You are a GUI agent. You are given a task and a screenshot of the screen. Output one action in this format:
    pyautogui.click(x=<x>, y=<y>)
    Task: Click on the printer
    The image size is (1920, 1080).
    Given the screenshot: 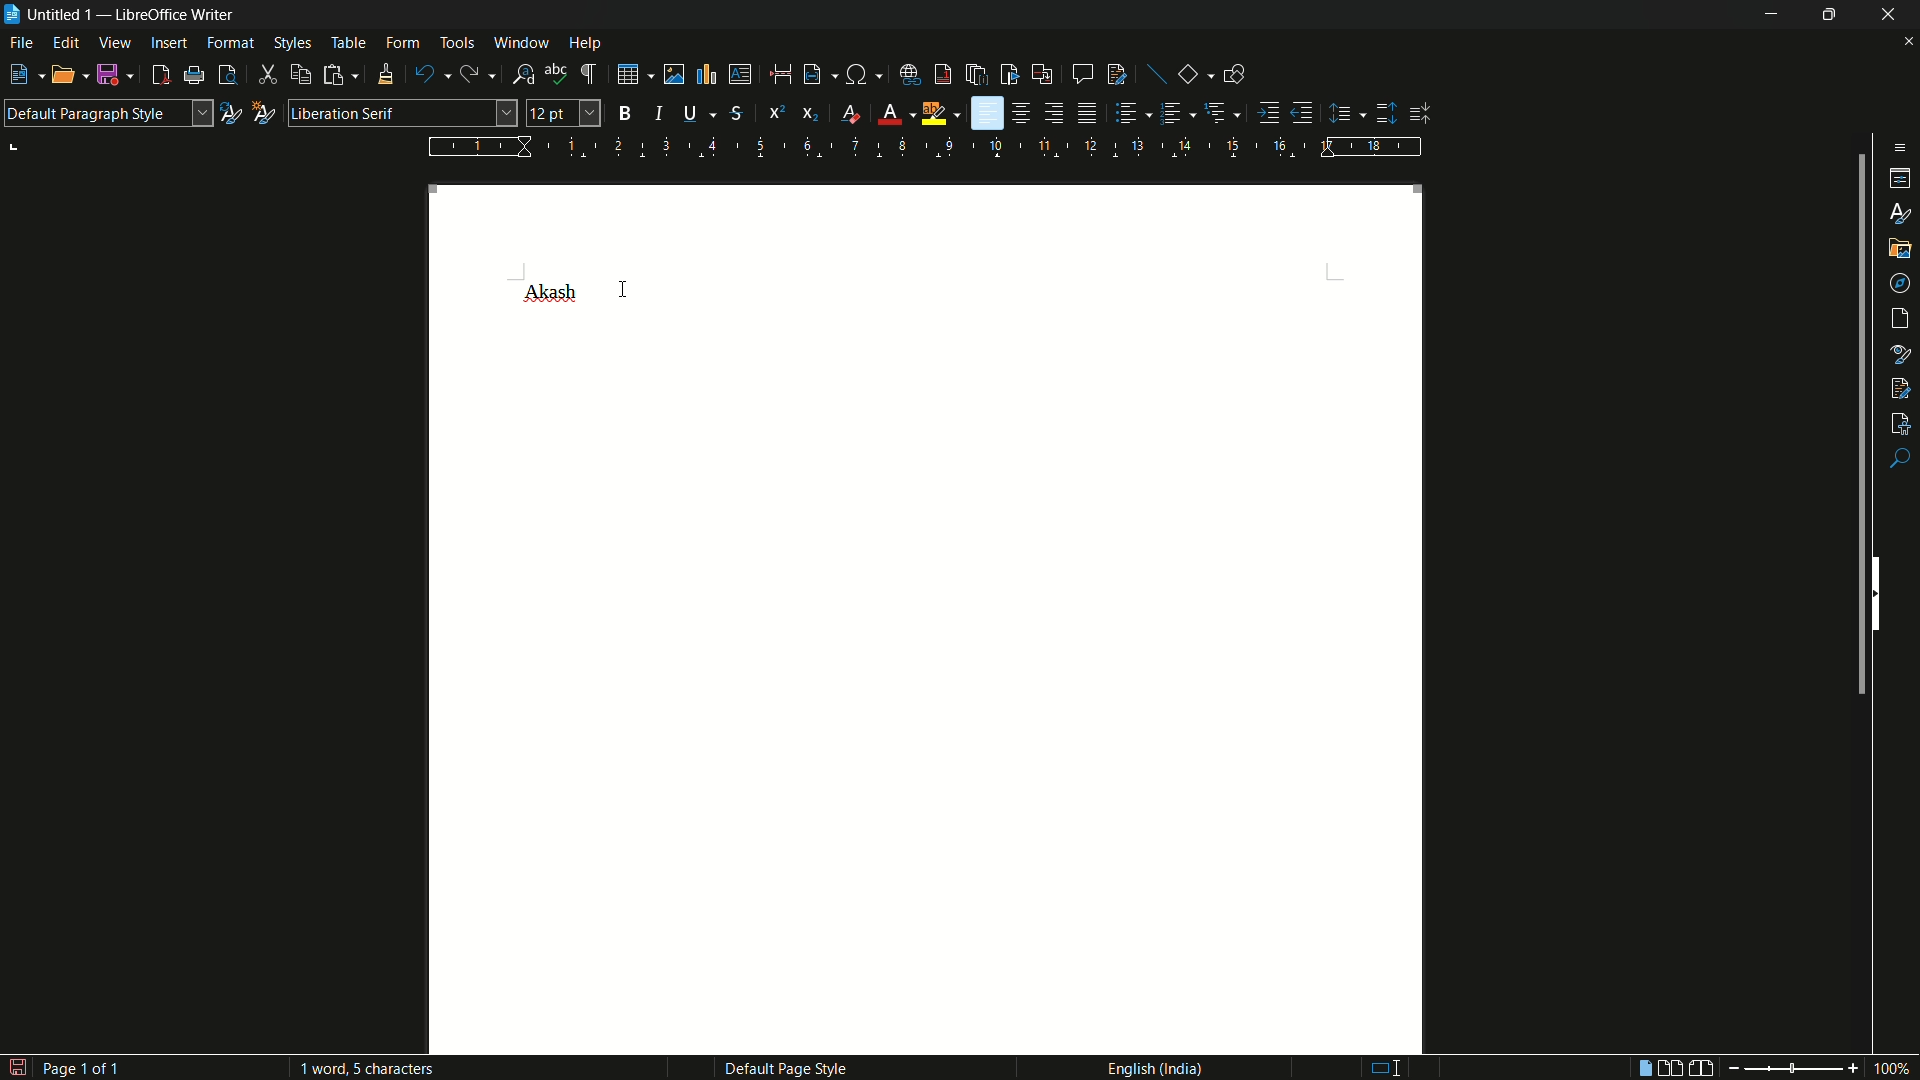 What is the action you would take?
    pyautogui.click(x=195, y=76)
    